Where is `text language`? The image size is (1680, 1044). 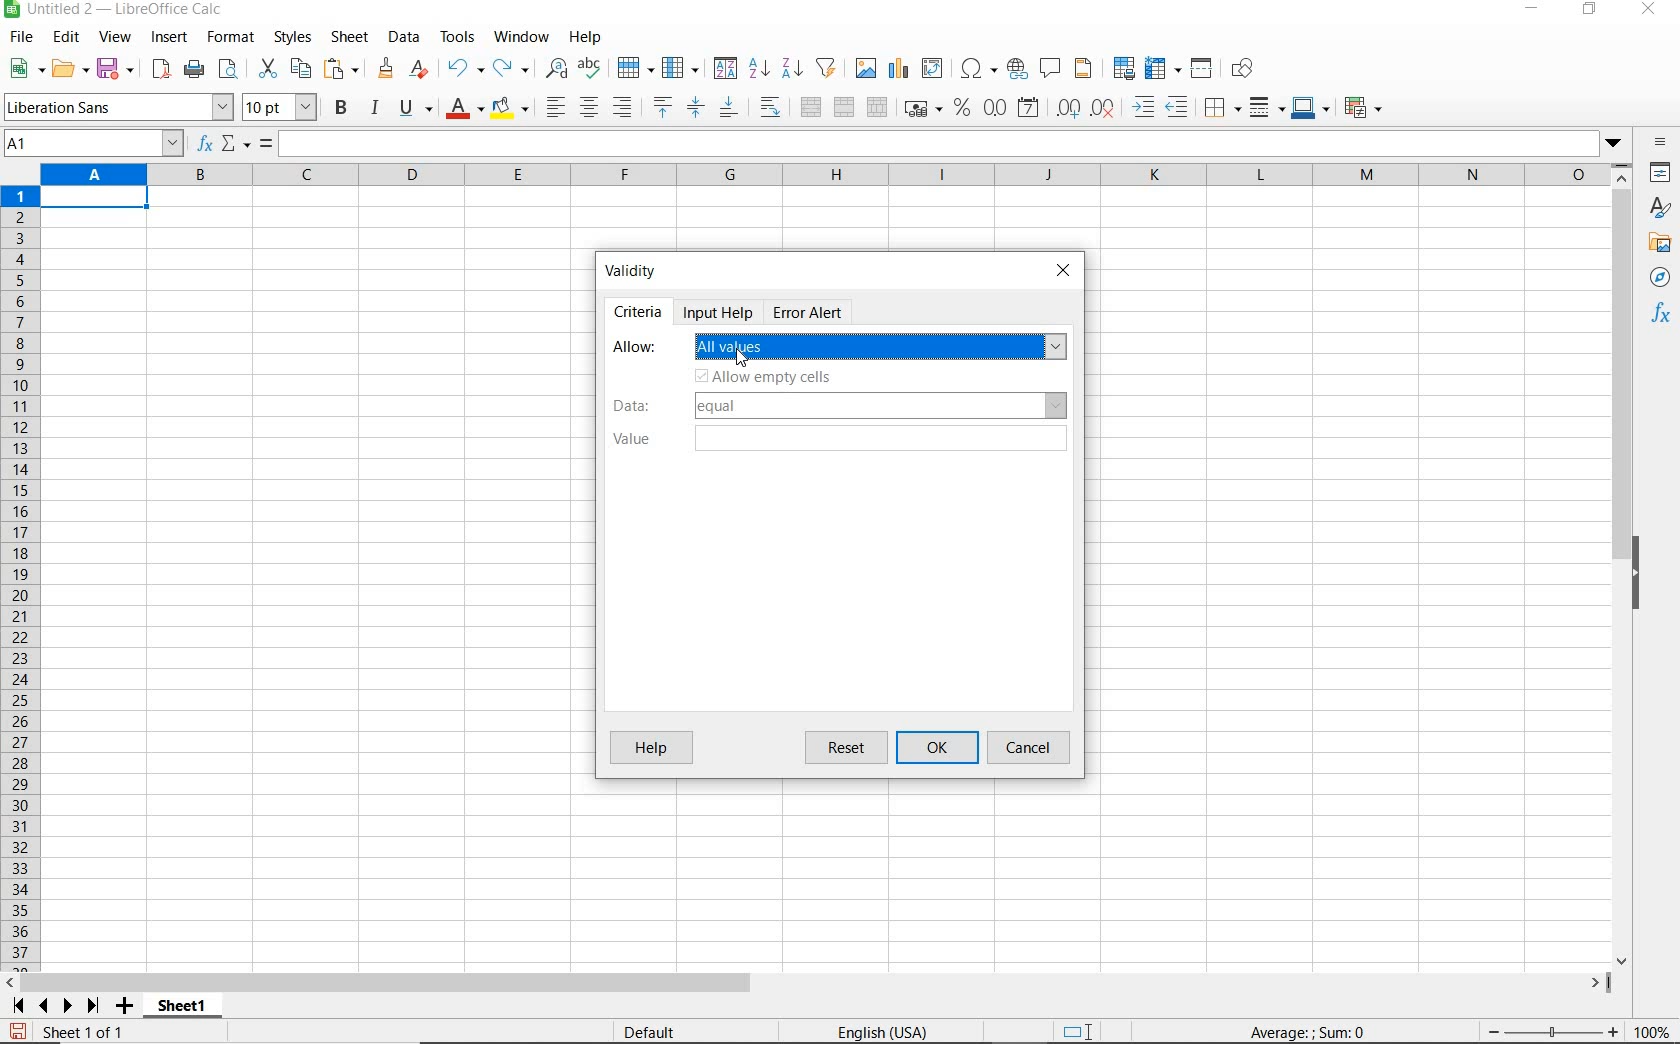
text language is located at coordinates (880, 1034).